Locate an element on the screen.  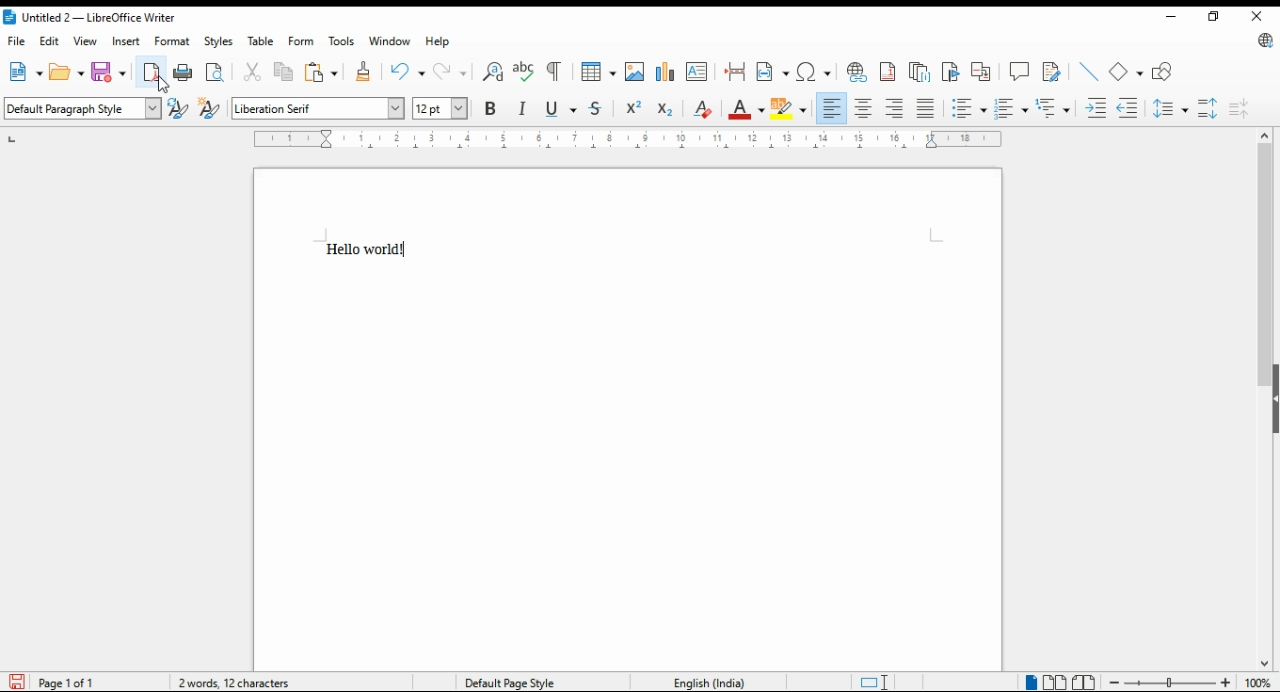
show draw functions is located at coordinates (1163, 70).